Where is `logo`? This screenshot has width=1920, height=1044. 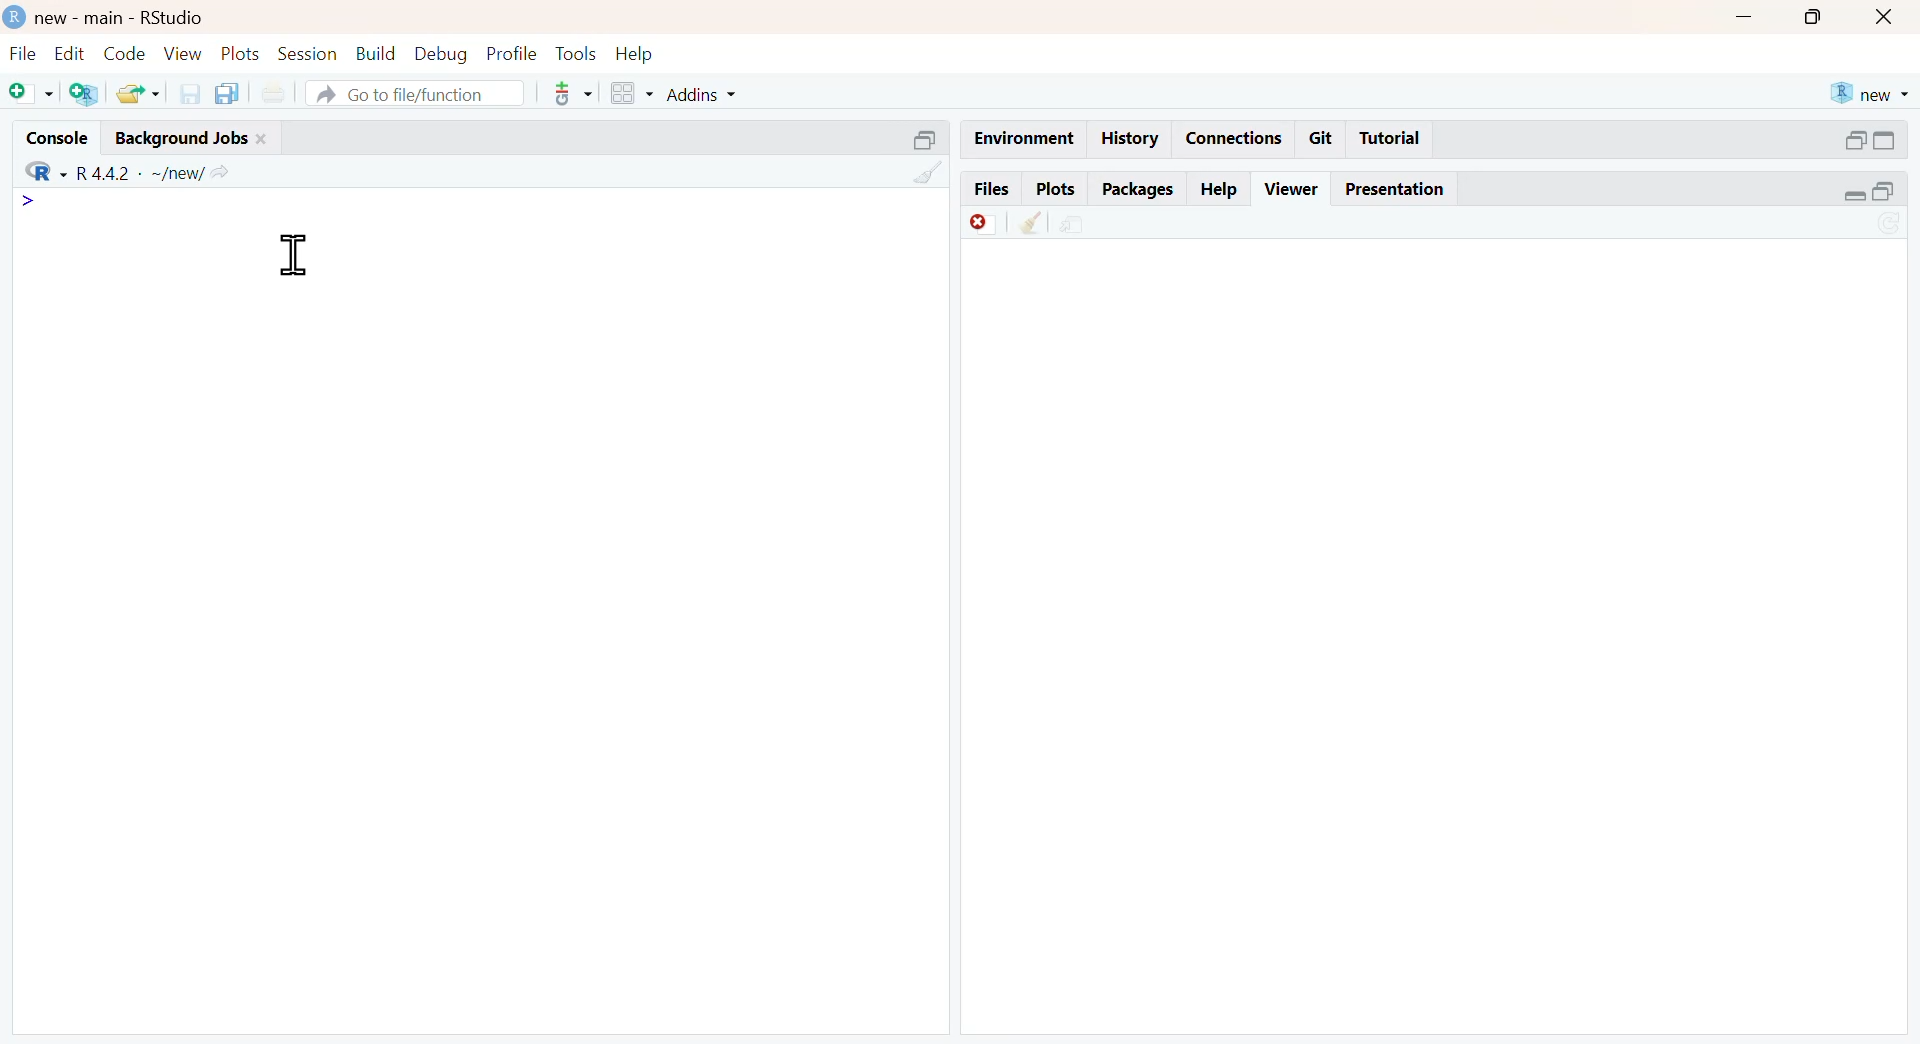 logo is located at coordinates (17, 16).